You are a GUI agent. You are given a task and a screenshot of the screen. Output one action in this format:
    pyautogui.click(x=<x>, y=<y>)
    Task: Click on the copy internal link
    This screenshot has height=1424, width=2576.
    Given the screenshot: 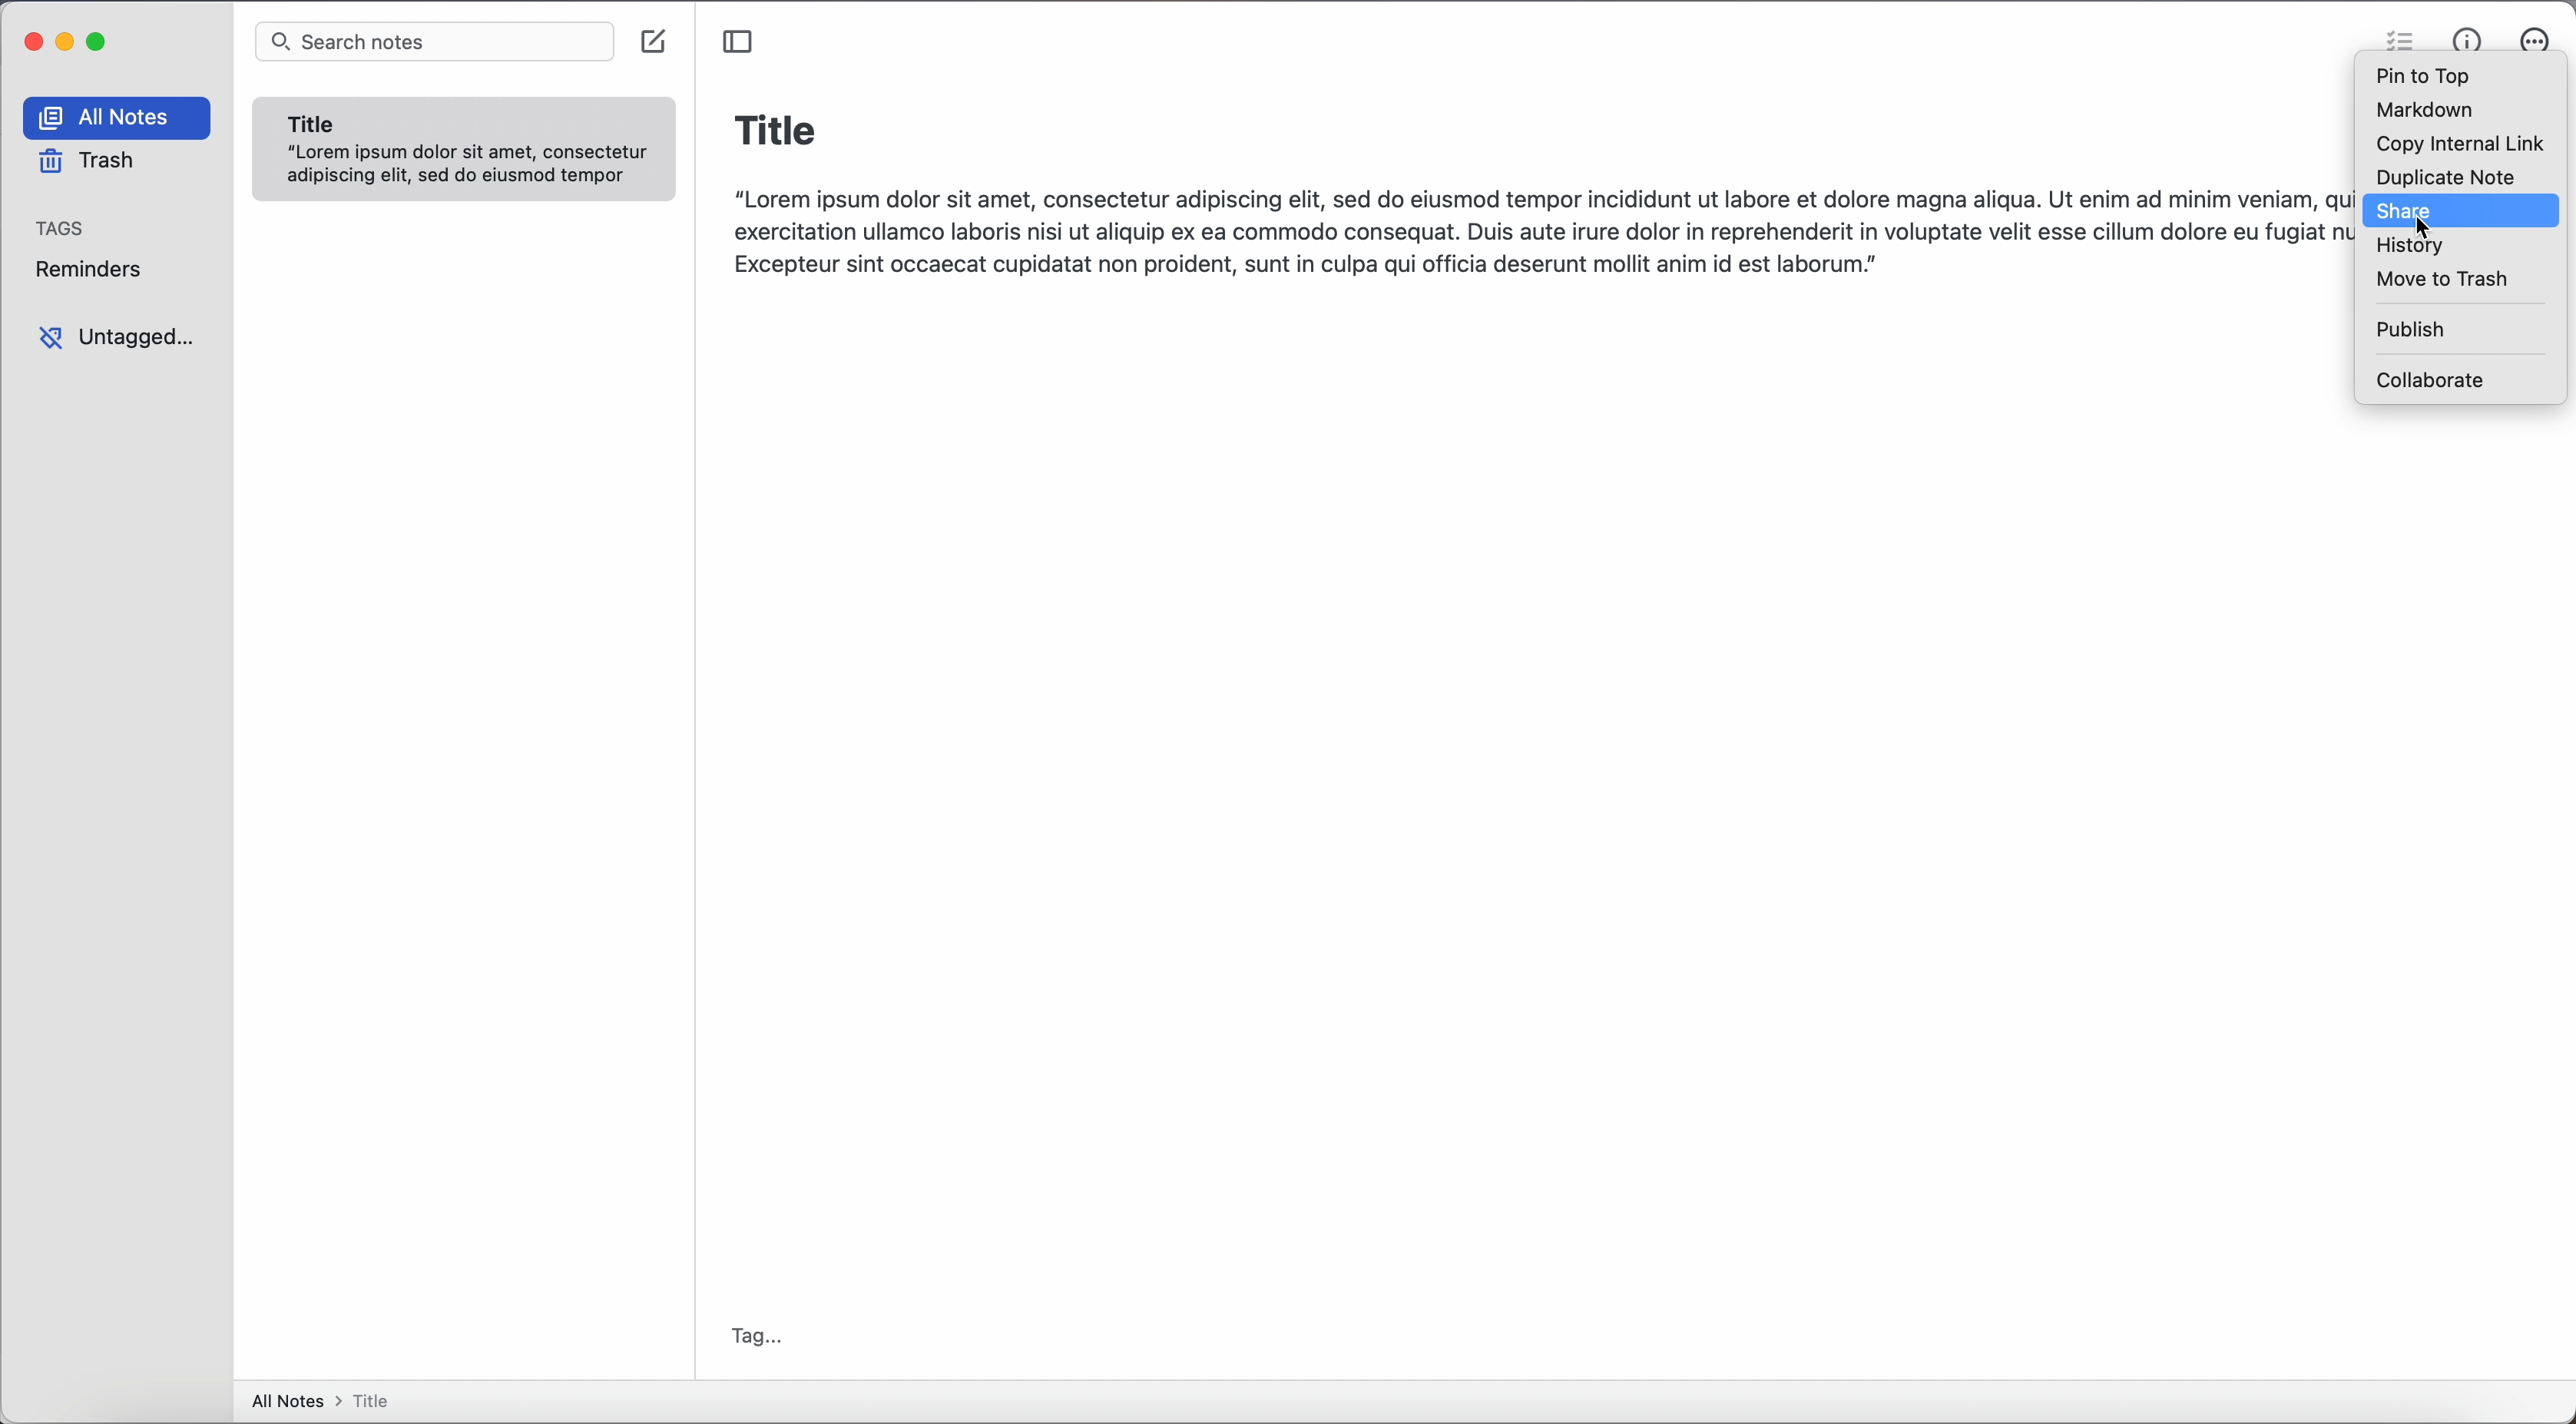 What is the action you would take?
    pyautogui.click(x=2458, y=145)
    